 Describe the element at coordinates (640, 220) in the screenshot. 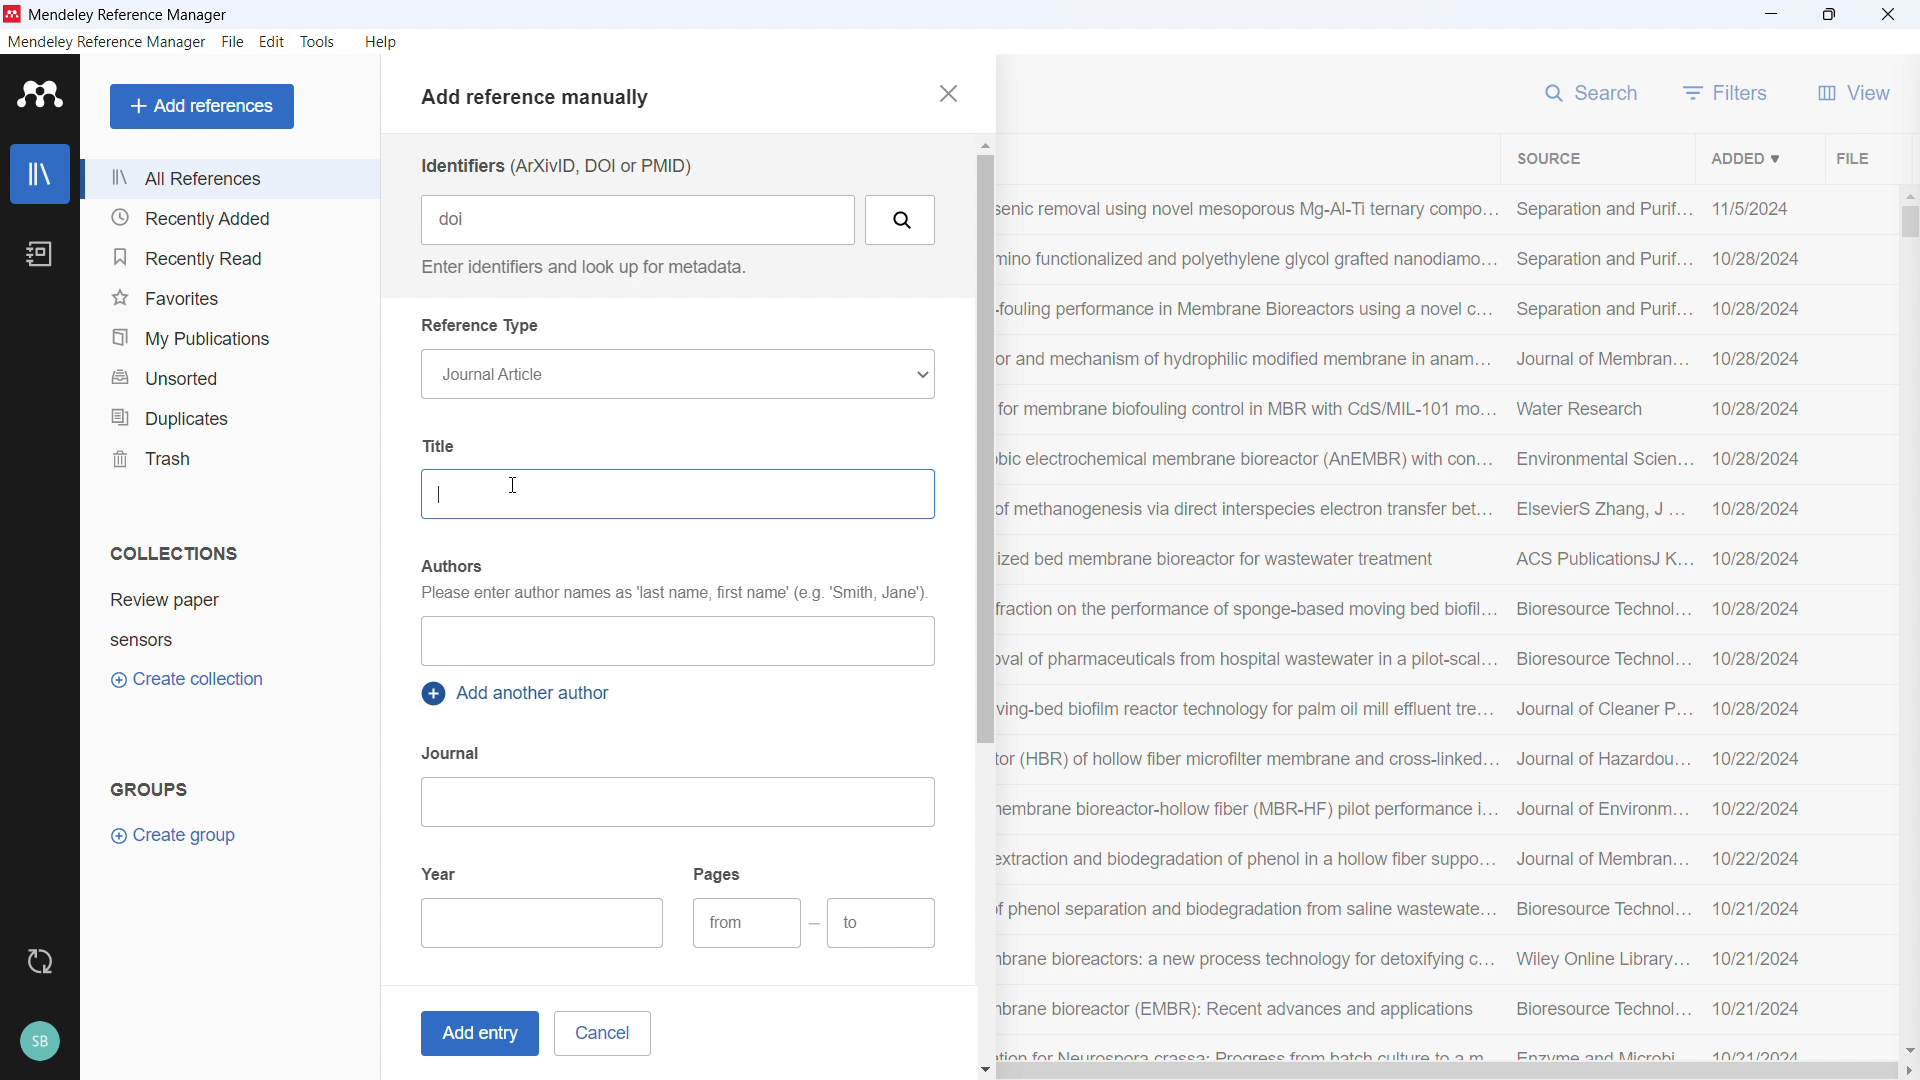

I see `Add Identifier ` at that location.